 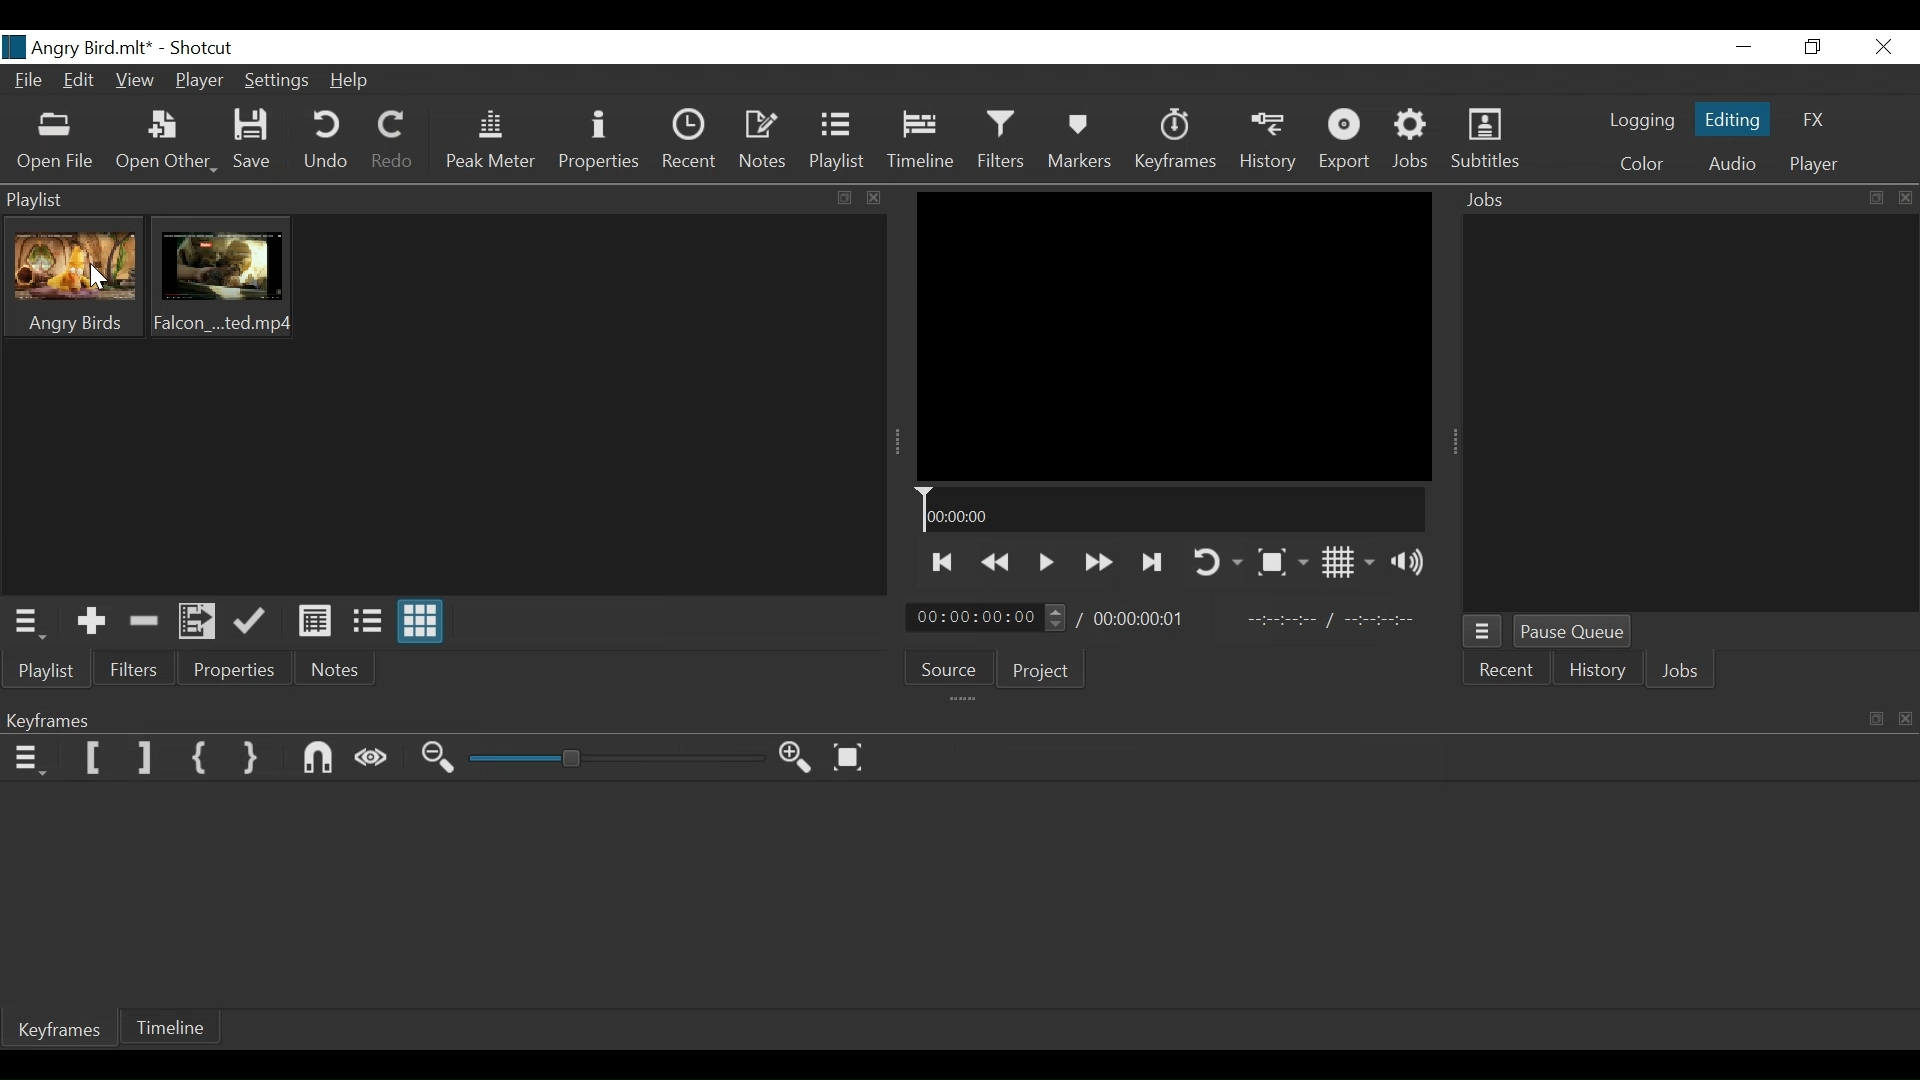 What do you see at coordinates (1347, 563) in the screenshot?
I see `Toggle display grid on player` at bounding box center [1347, 563].